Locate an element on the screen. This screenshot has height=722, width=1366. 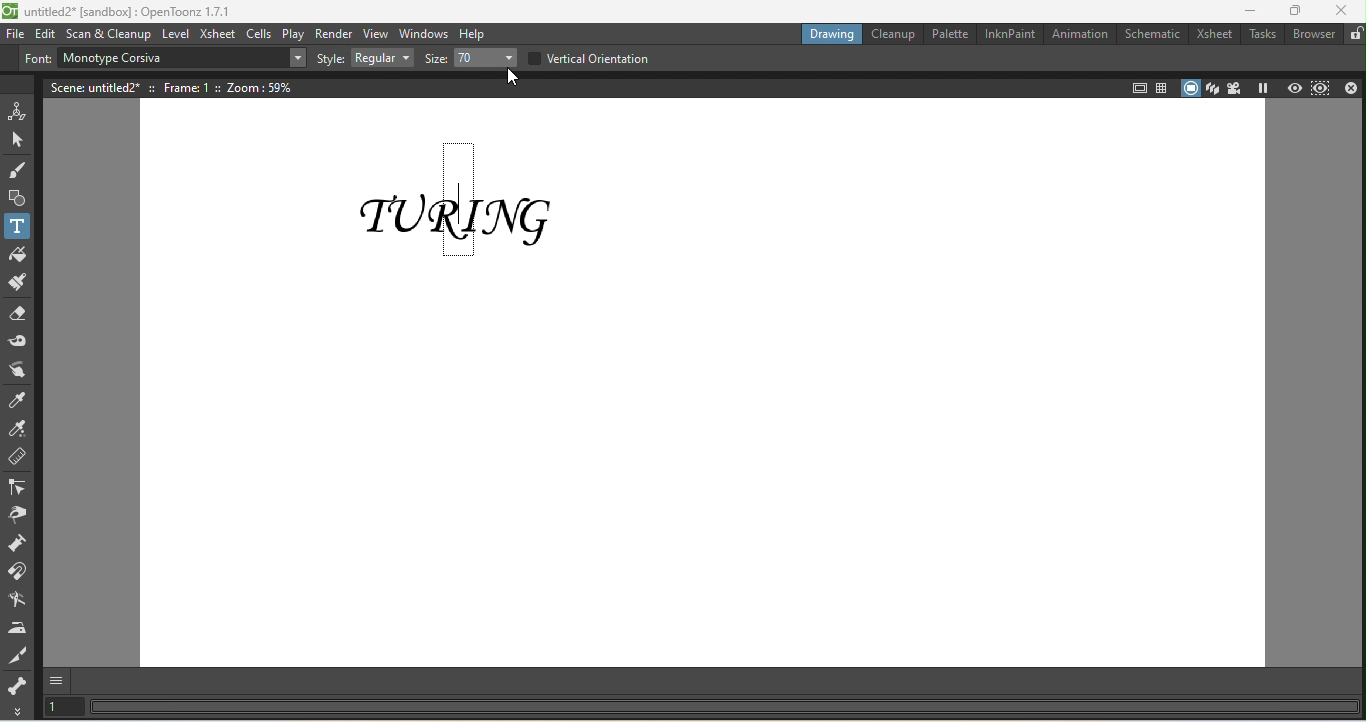
Style is located at coordinates (328, 59).